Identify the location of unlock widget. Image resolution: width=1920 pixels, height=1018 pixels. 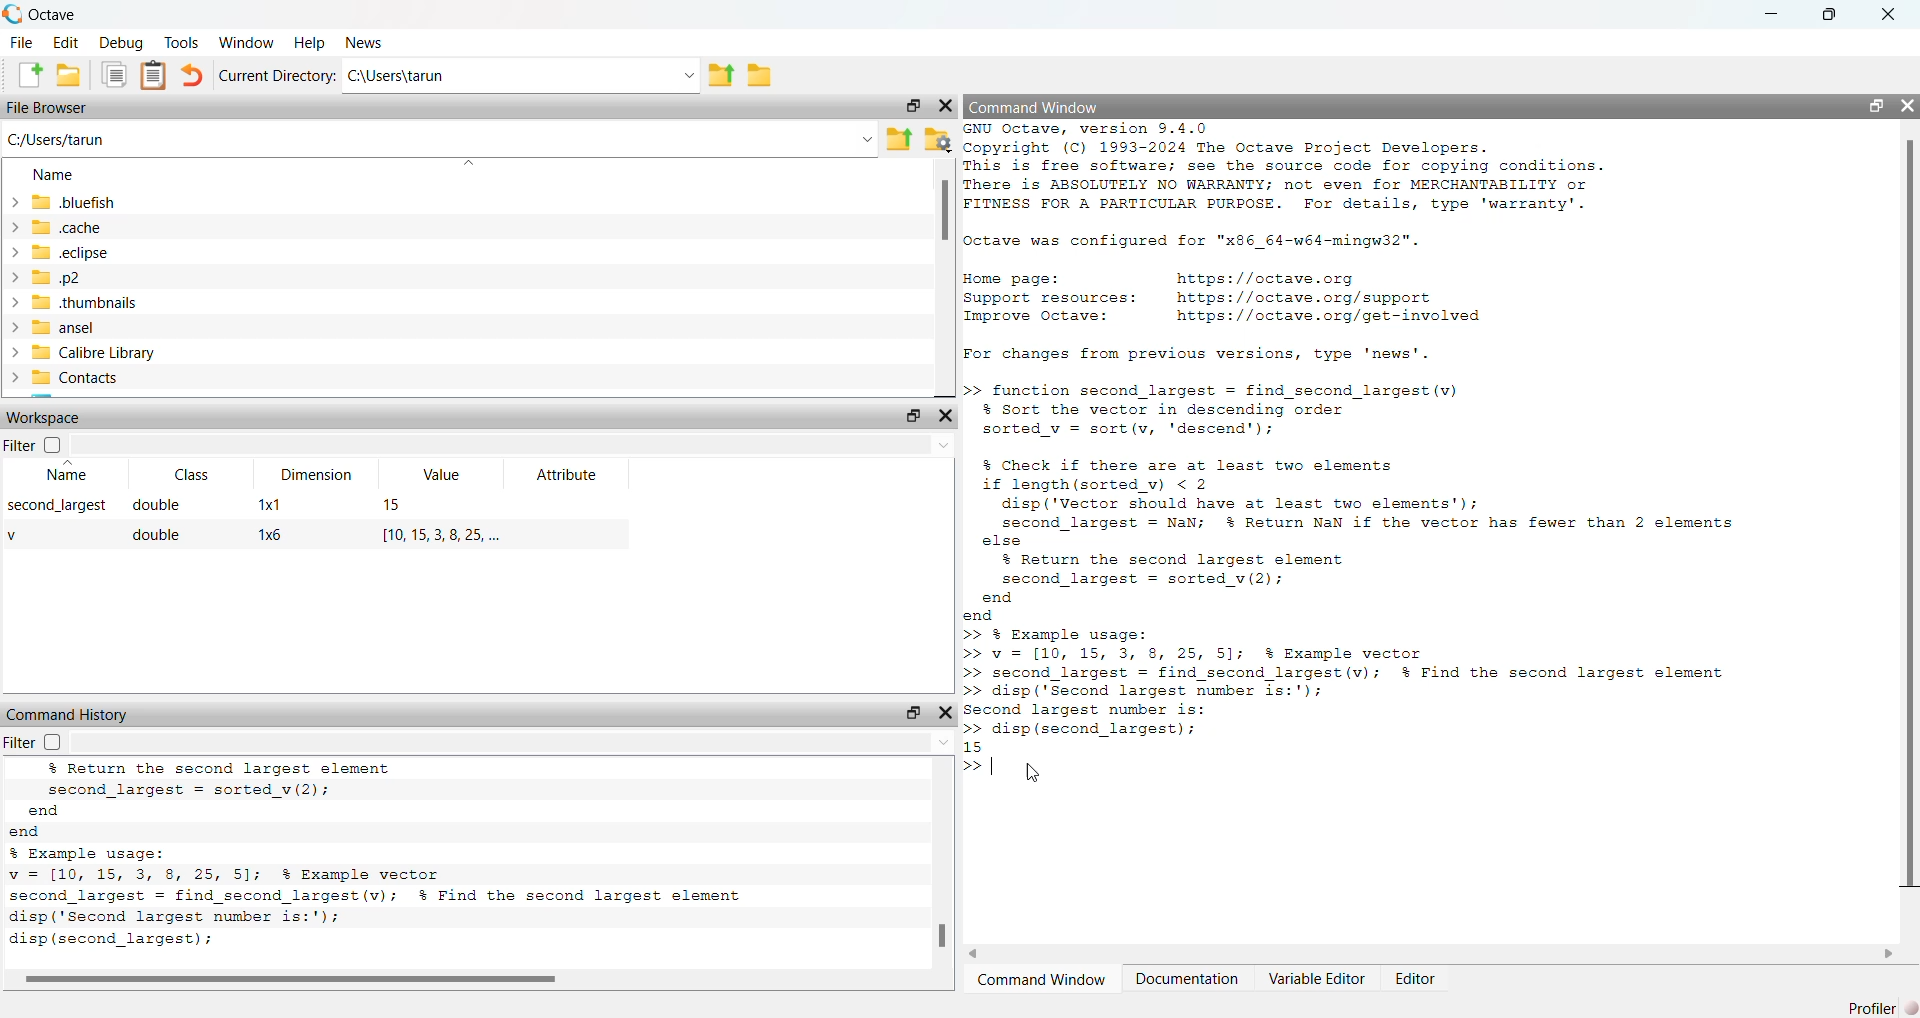
(909, 107).